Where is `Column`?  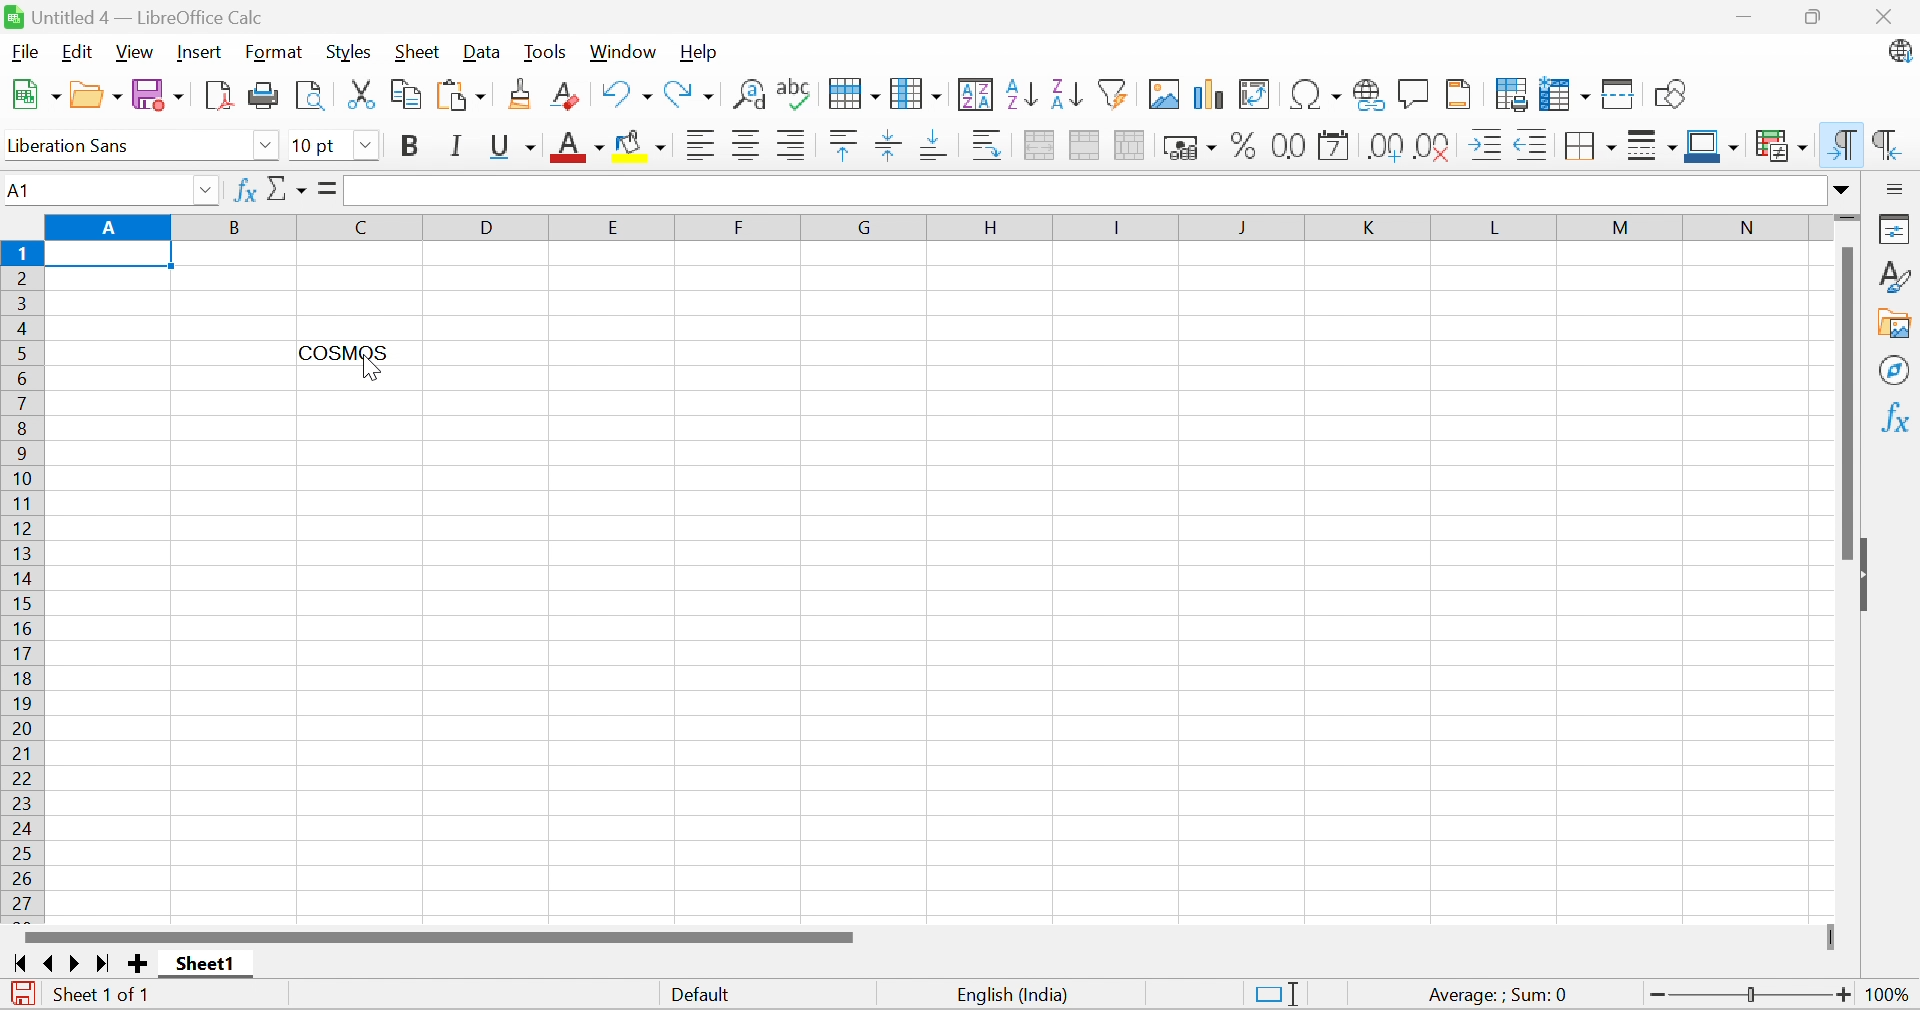
Column is located at coordinates (915, 92).